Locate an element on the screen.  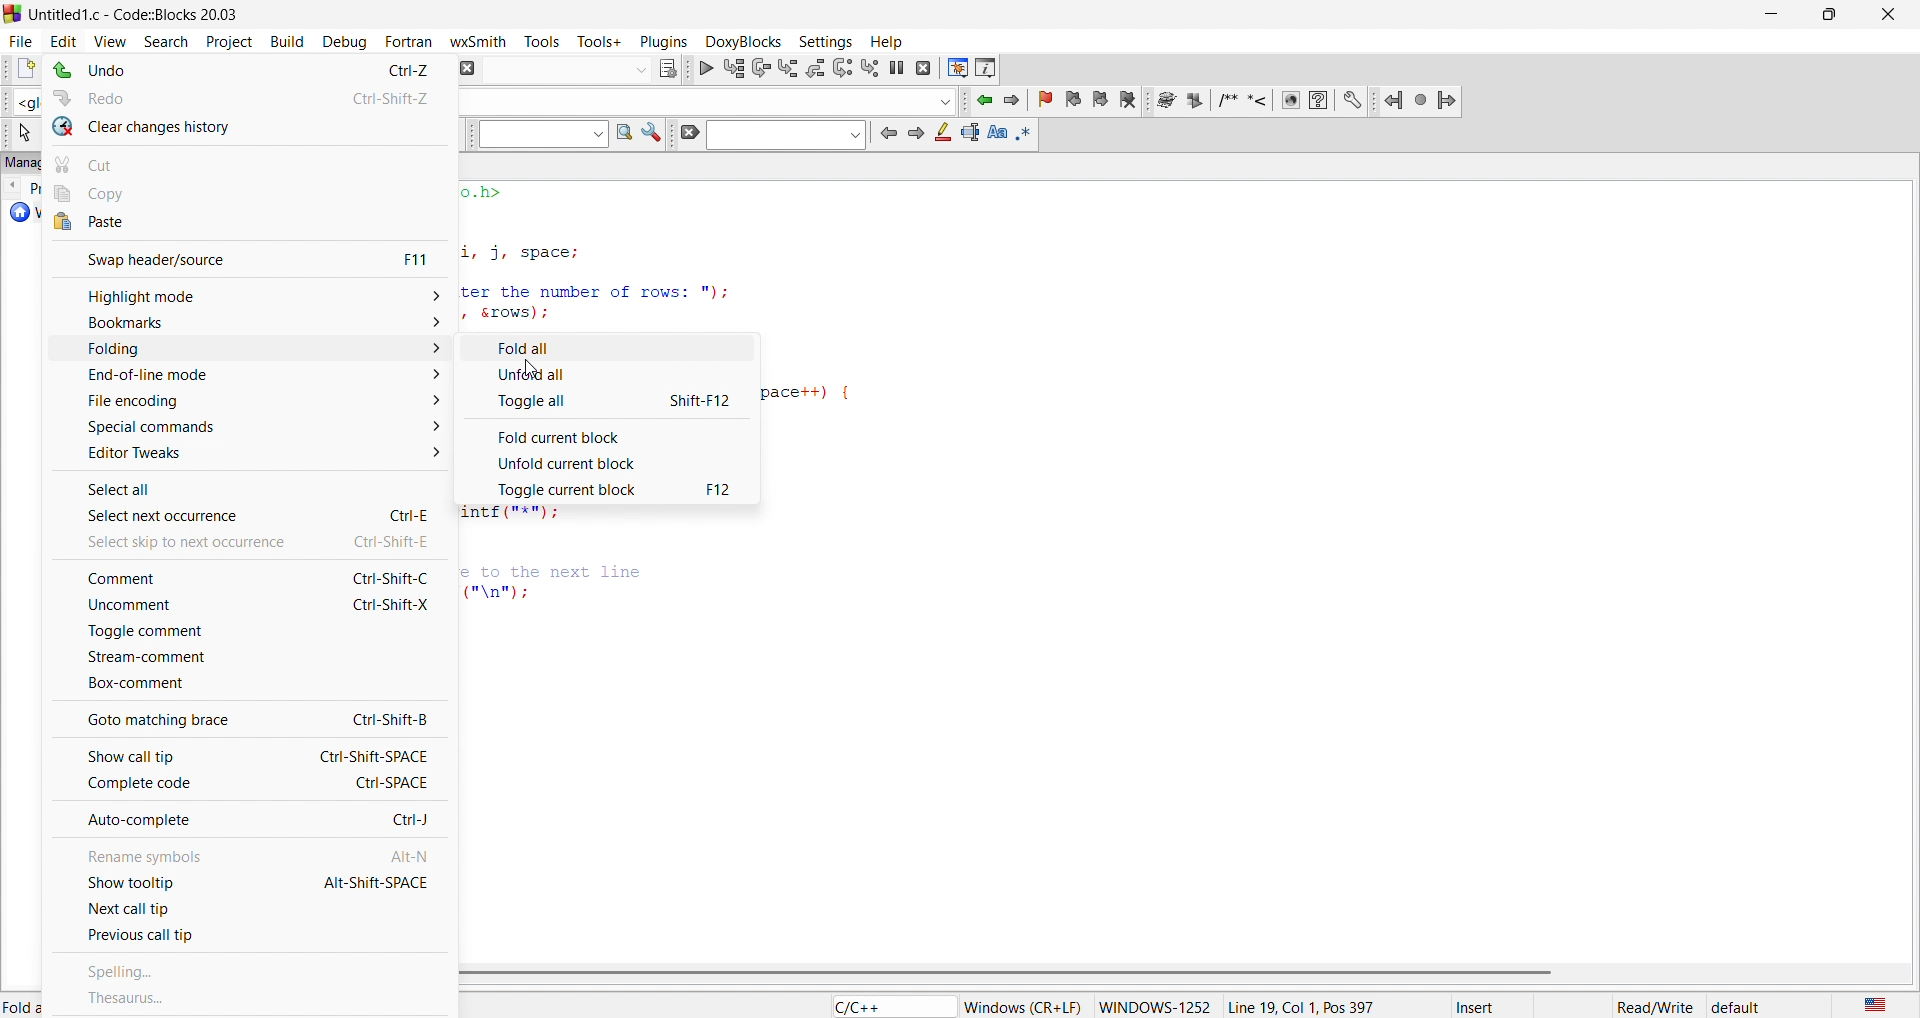
clear bookmart is located at coordinates (1131, 102).